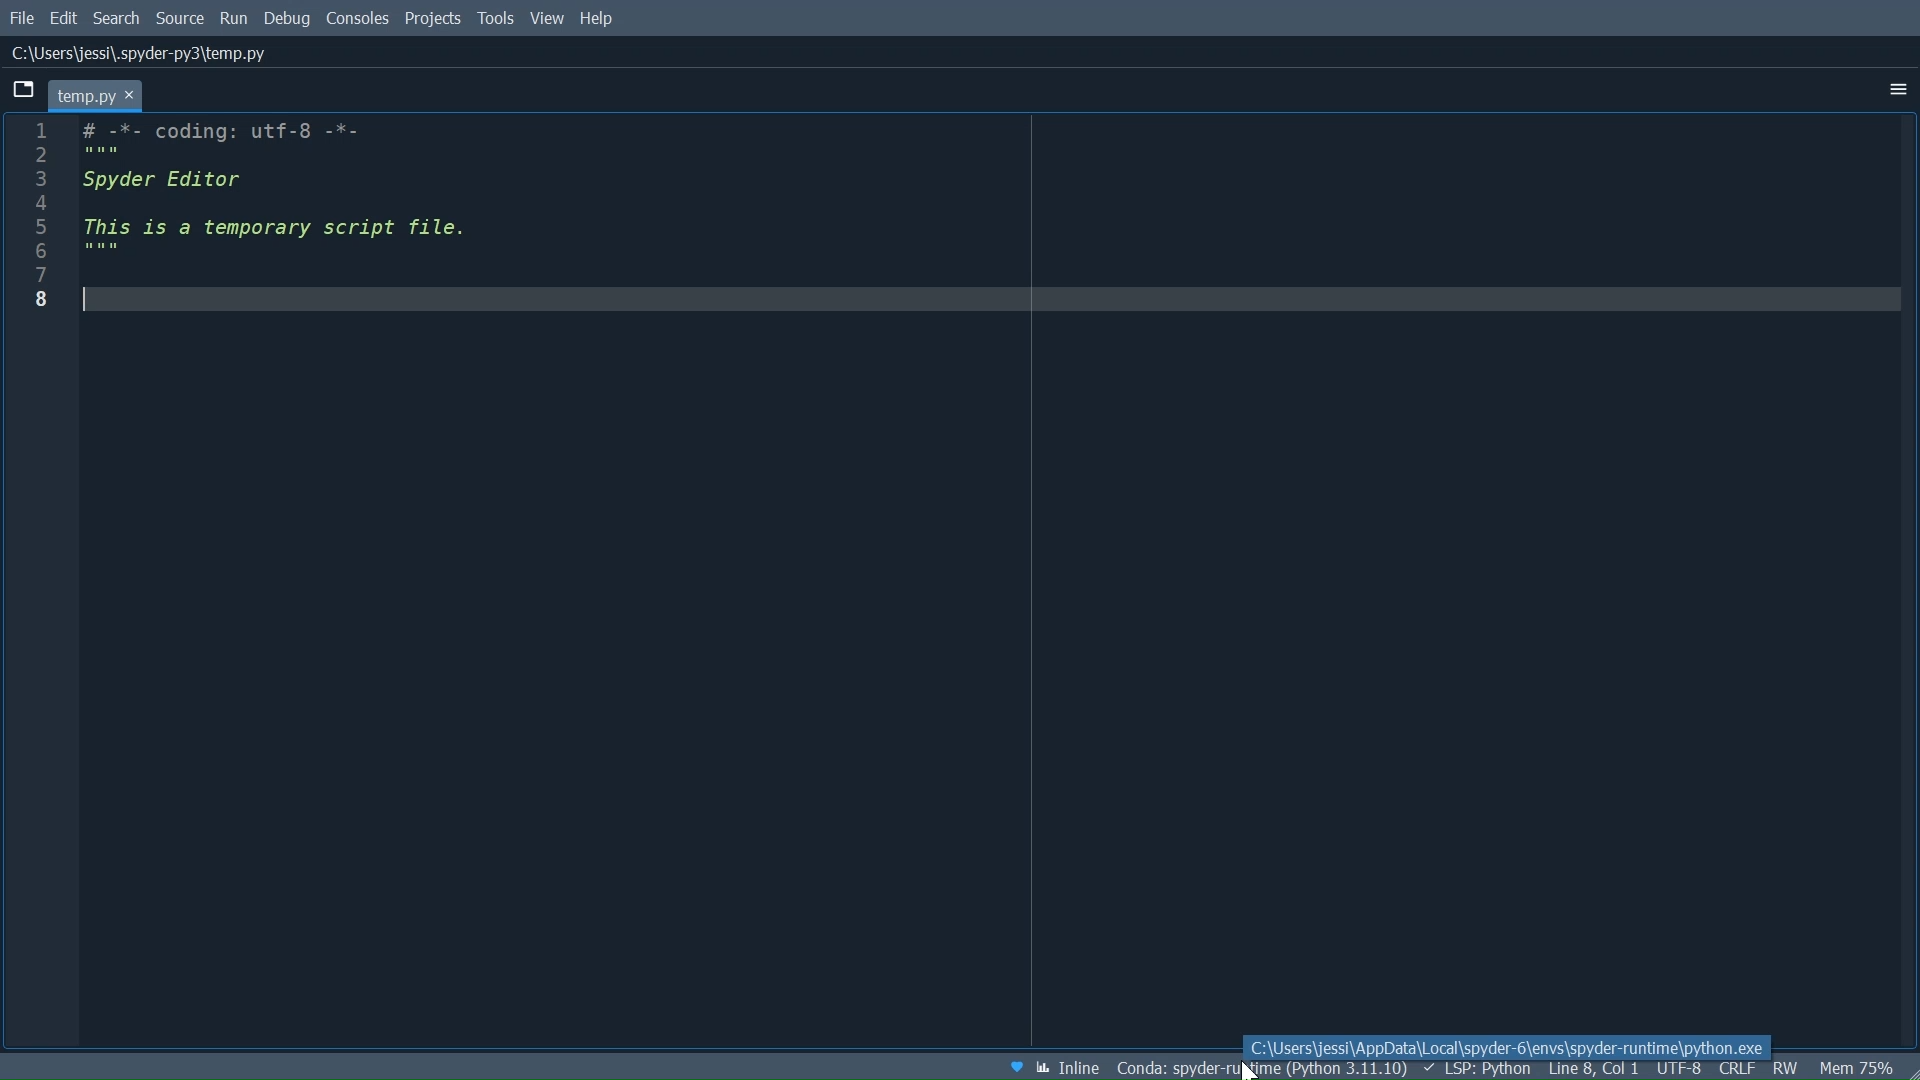 The width and height of the screenshot is (1920, 1080). What do you see at coordinates (1595, 1071) in the screenshot?
I see `Cursor Position` at bounding box center [1595, 1071].